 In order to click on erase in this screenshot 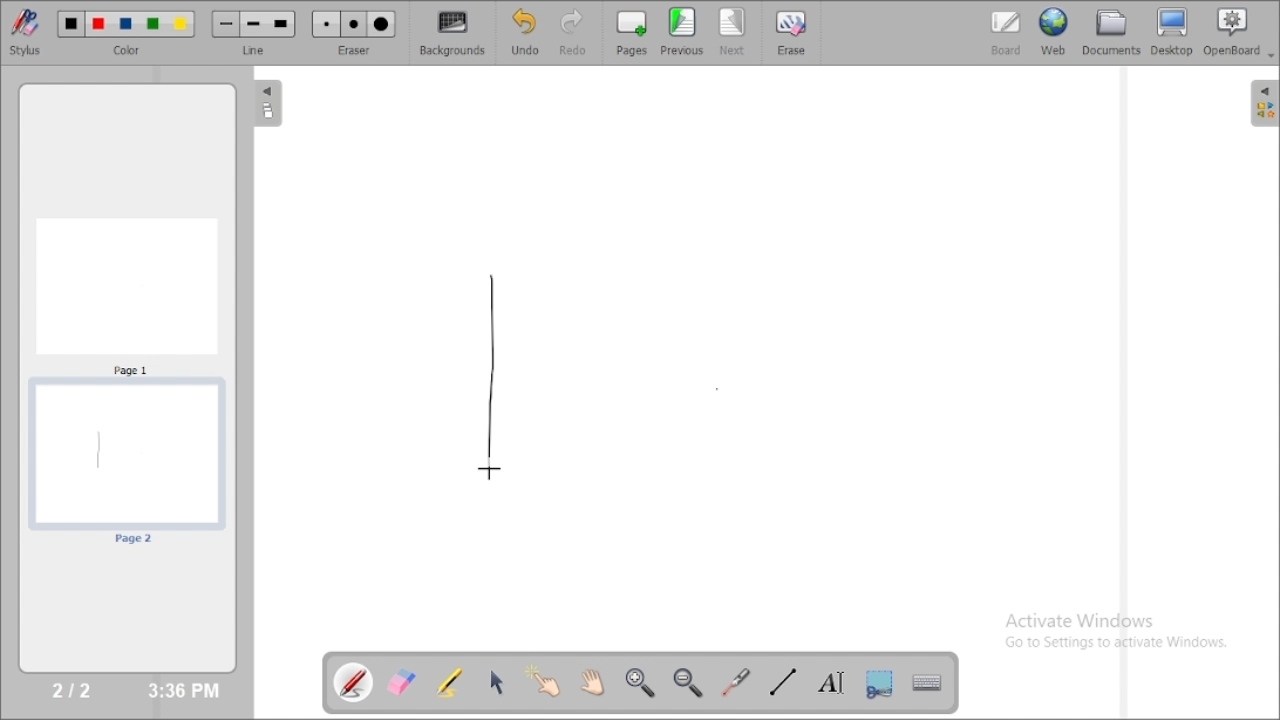, I will do `click(790, 32)`.